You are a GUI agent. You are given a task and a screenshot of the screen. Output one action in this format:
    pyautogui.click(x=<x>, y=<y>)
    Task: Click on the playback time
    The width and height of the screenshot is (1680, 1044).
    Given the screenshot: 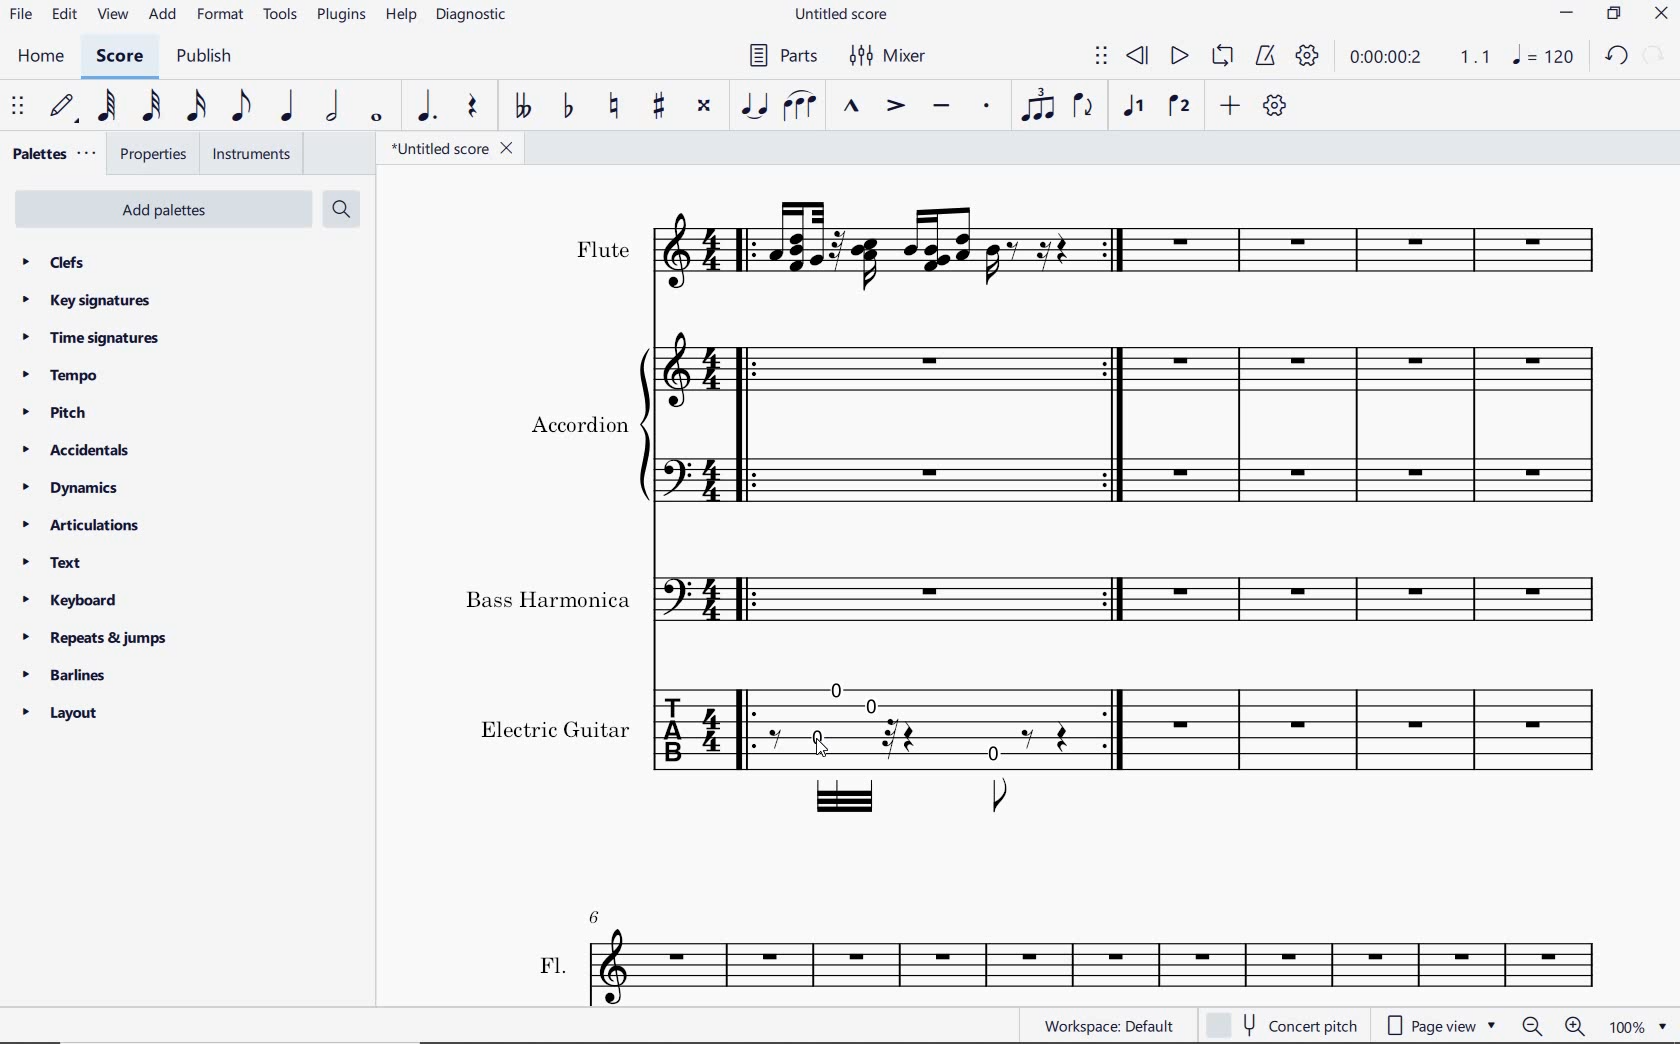 What is the action you would take?
    pyautogui.click(x=1389, y=60)
    